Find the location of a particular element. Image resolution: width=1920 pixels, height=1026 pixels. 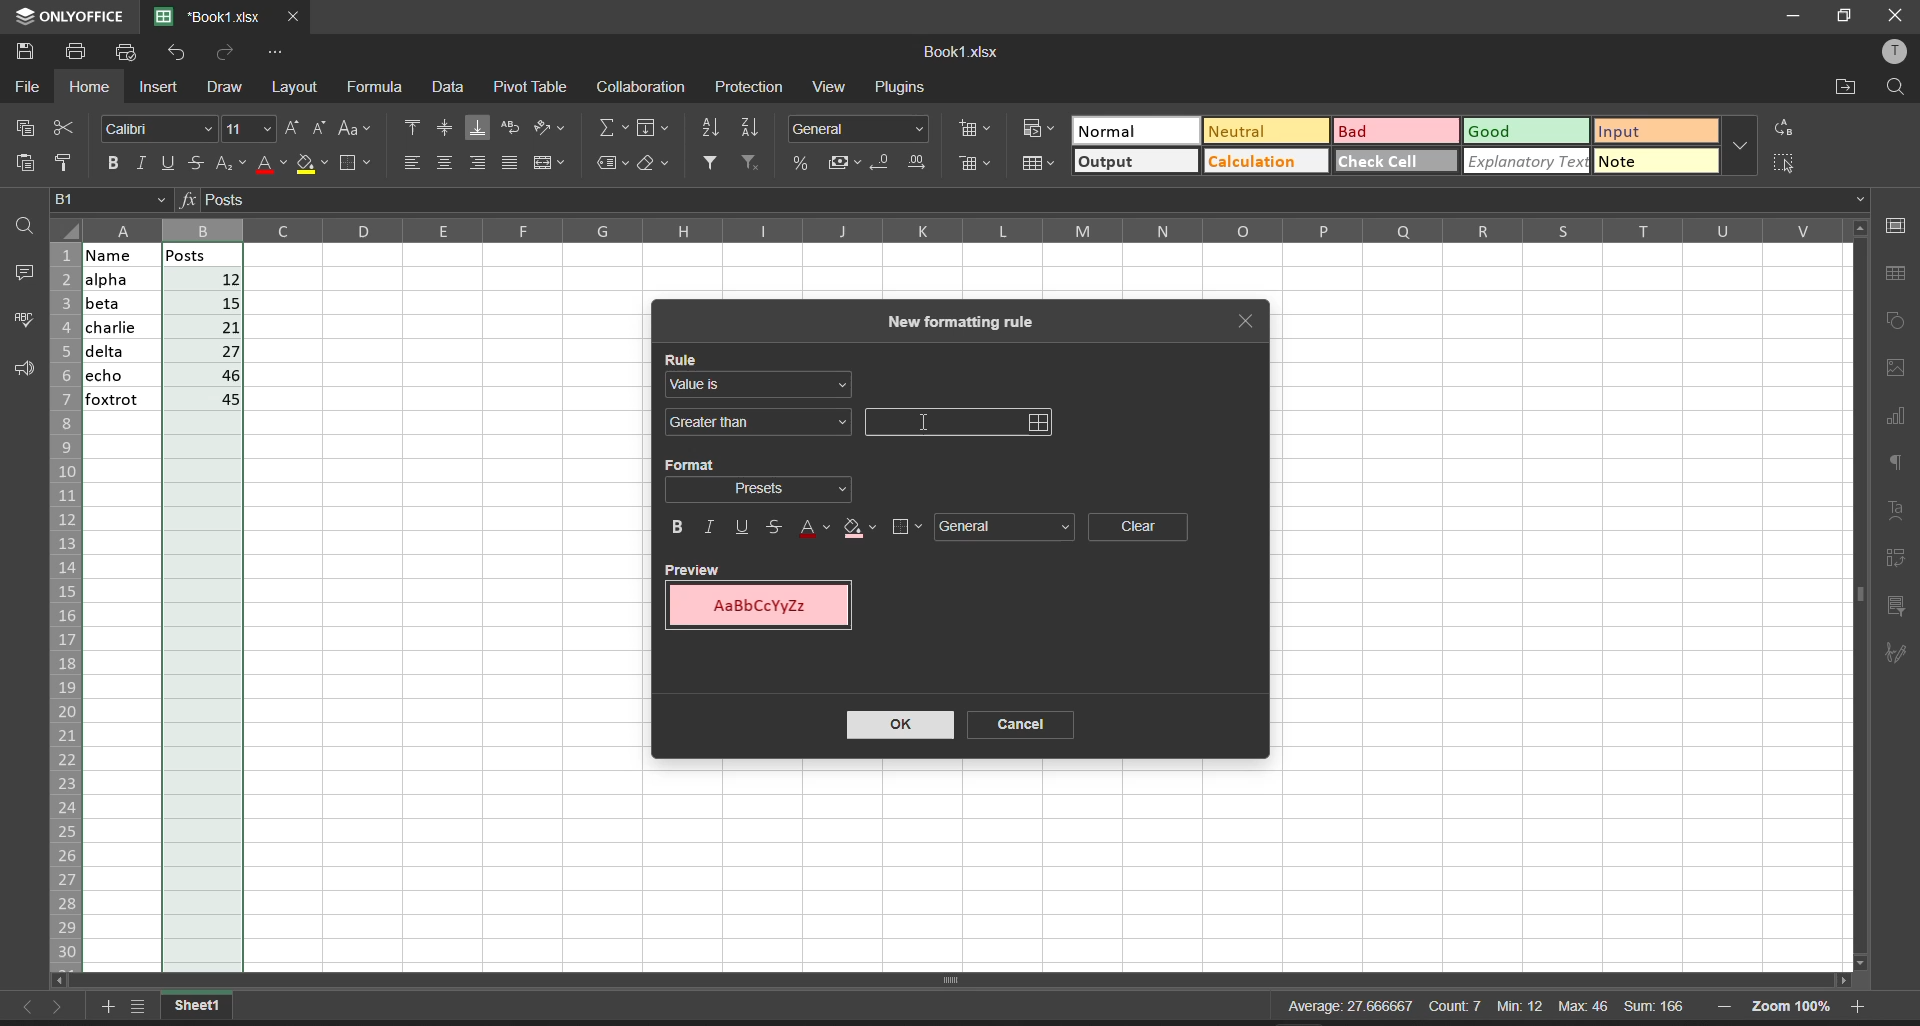

view is located at coordinates (830, 86).